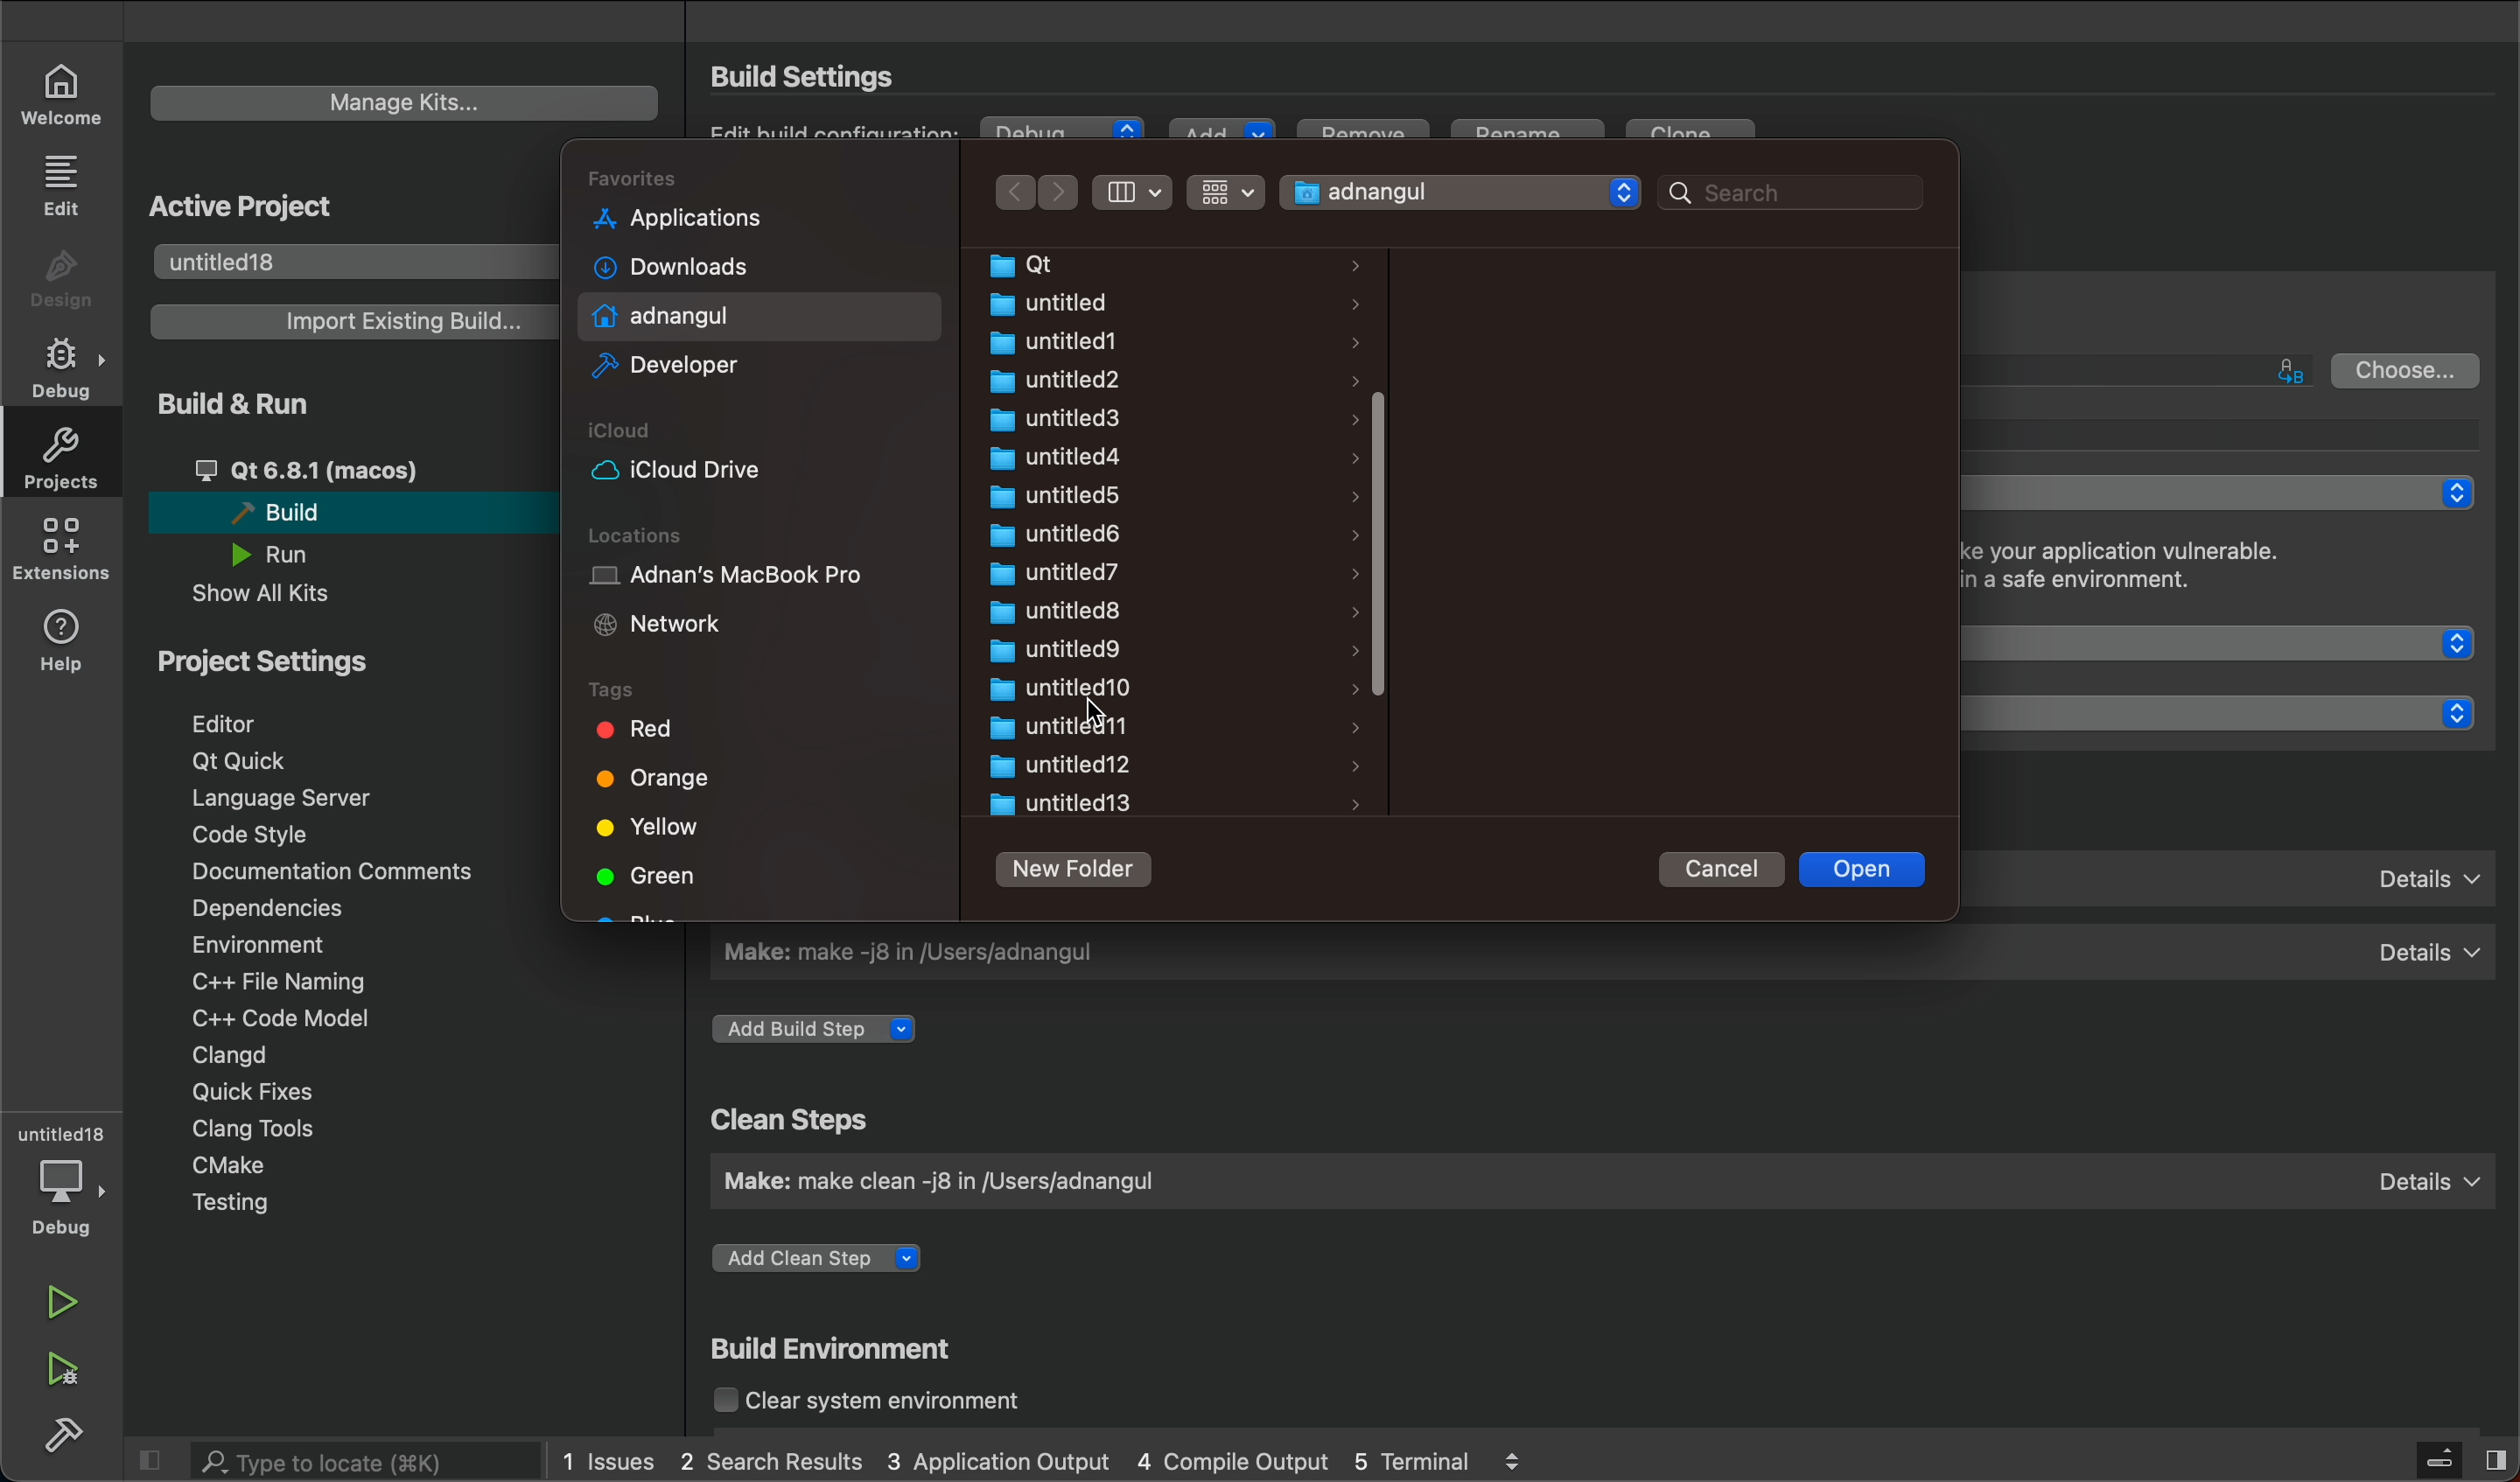 This screenshot has height=1482, width=2520. What do you see at coordinates (60, 464) in the screenshot?
I see `projects` at bounding box center [60, 464].